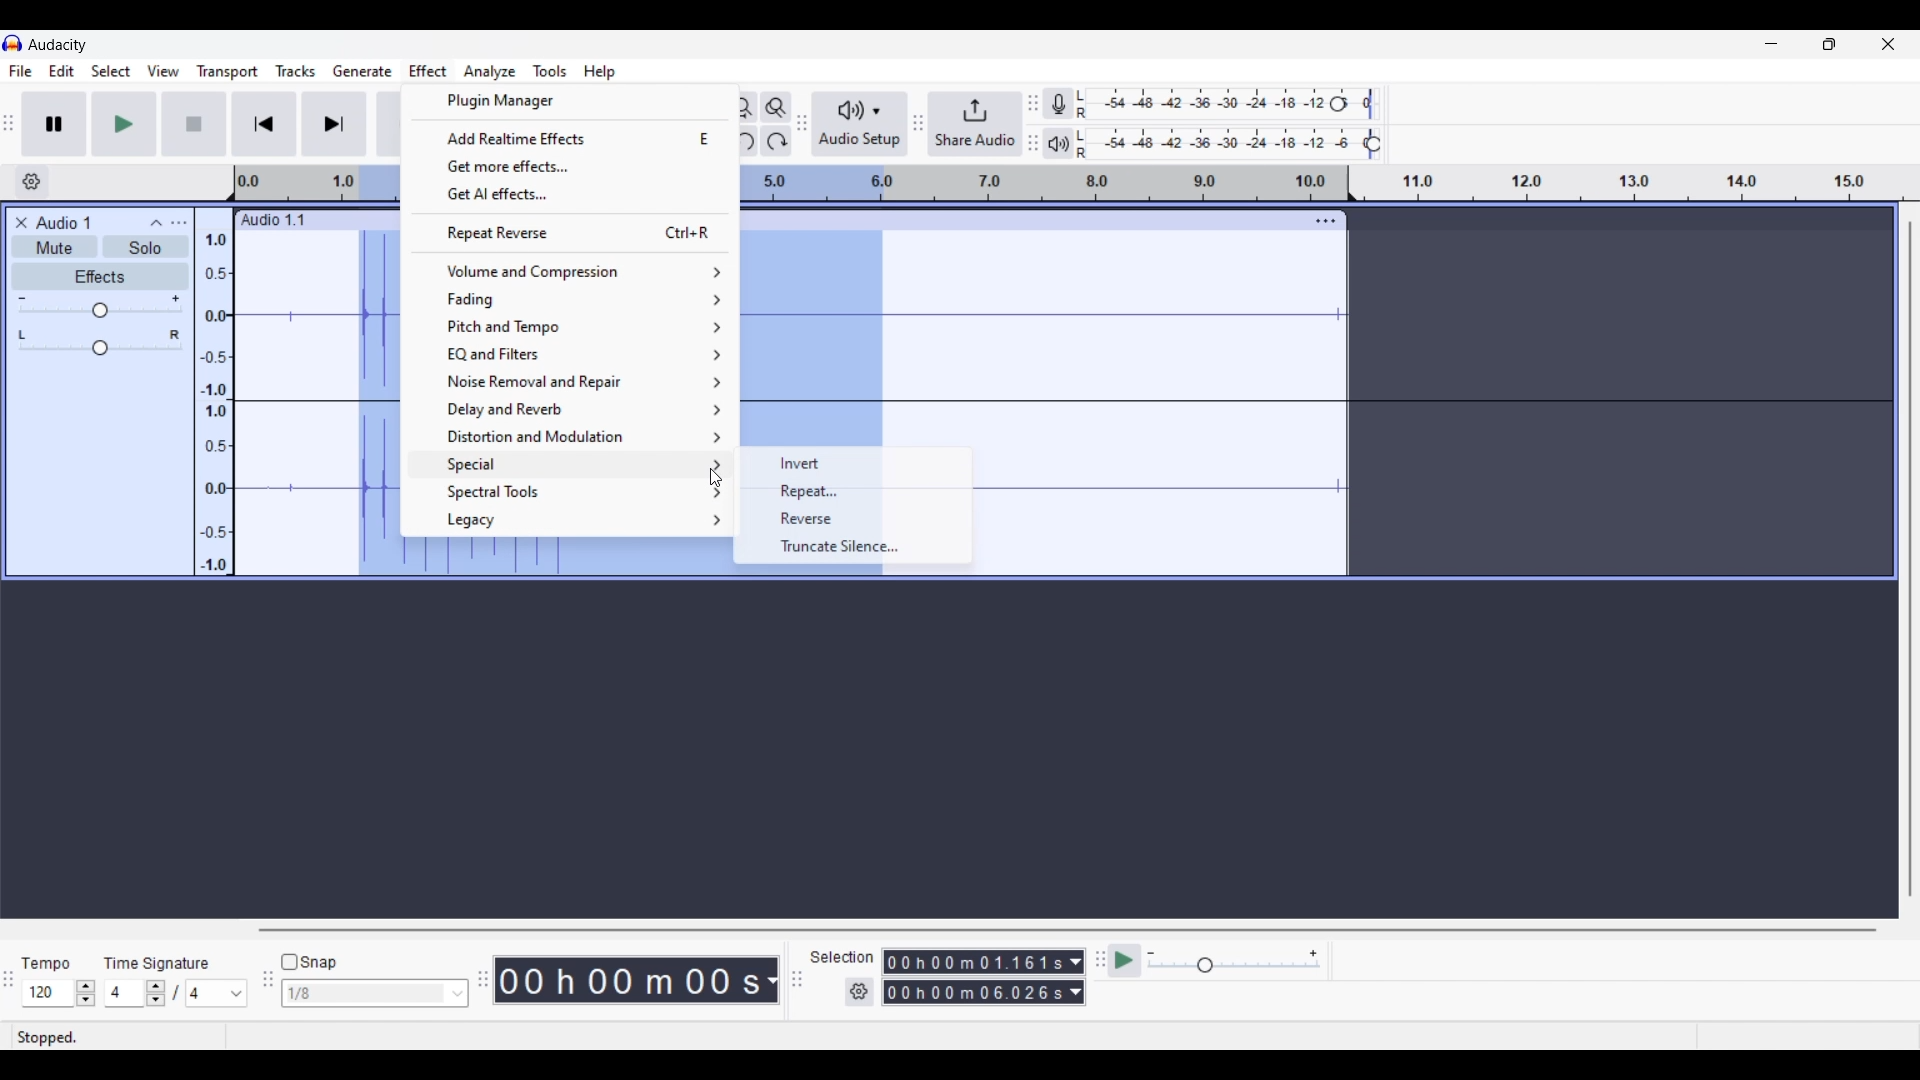  I want to click on Minimum playback speed, so click(1151, 953).